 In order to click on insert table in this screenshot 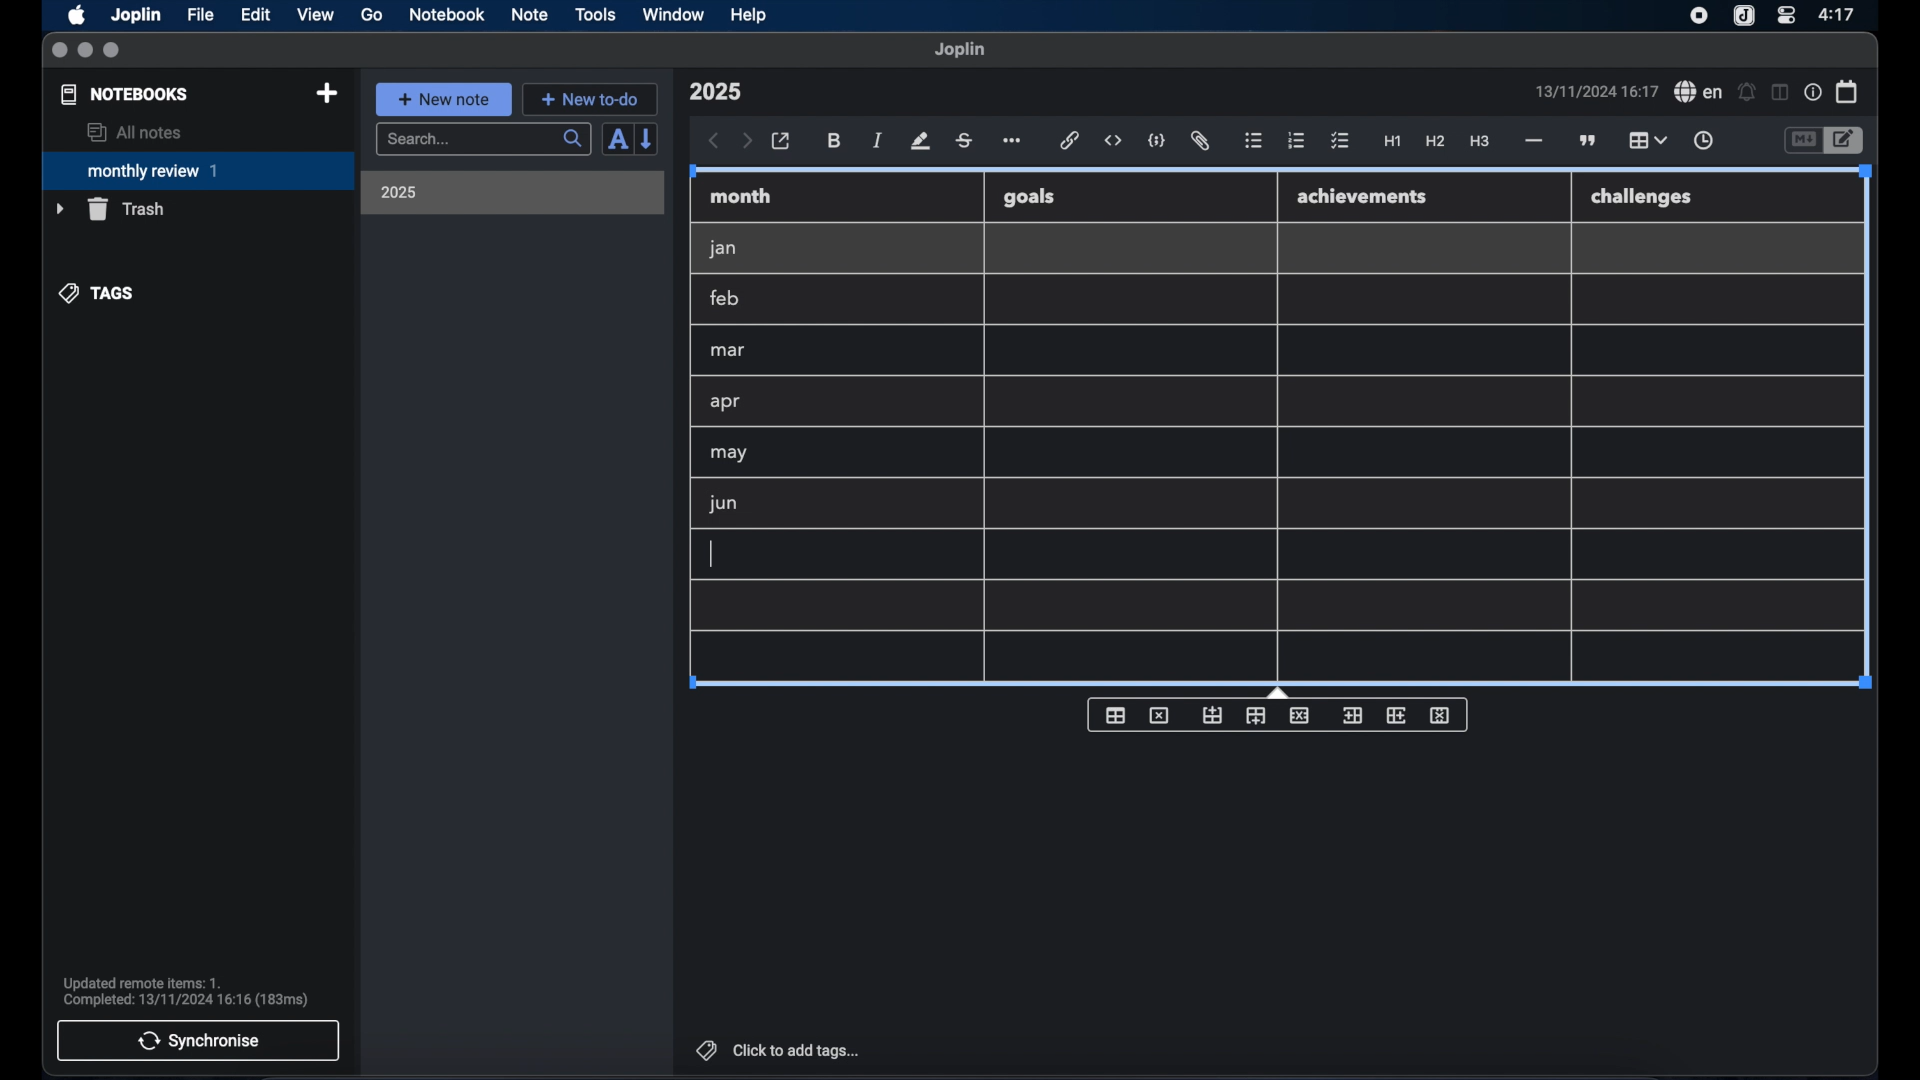, I will do `click(1115, 715)`.